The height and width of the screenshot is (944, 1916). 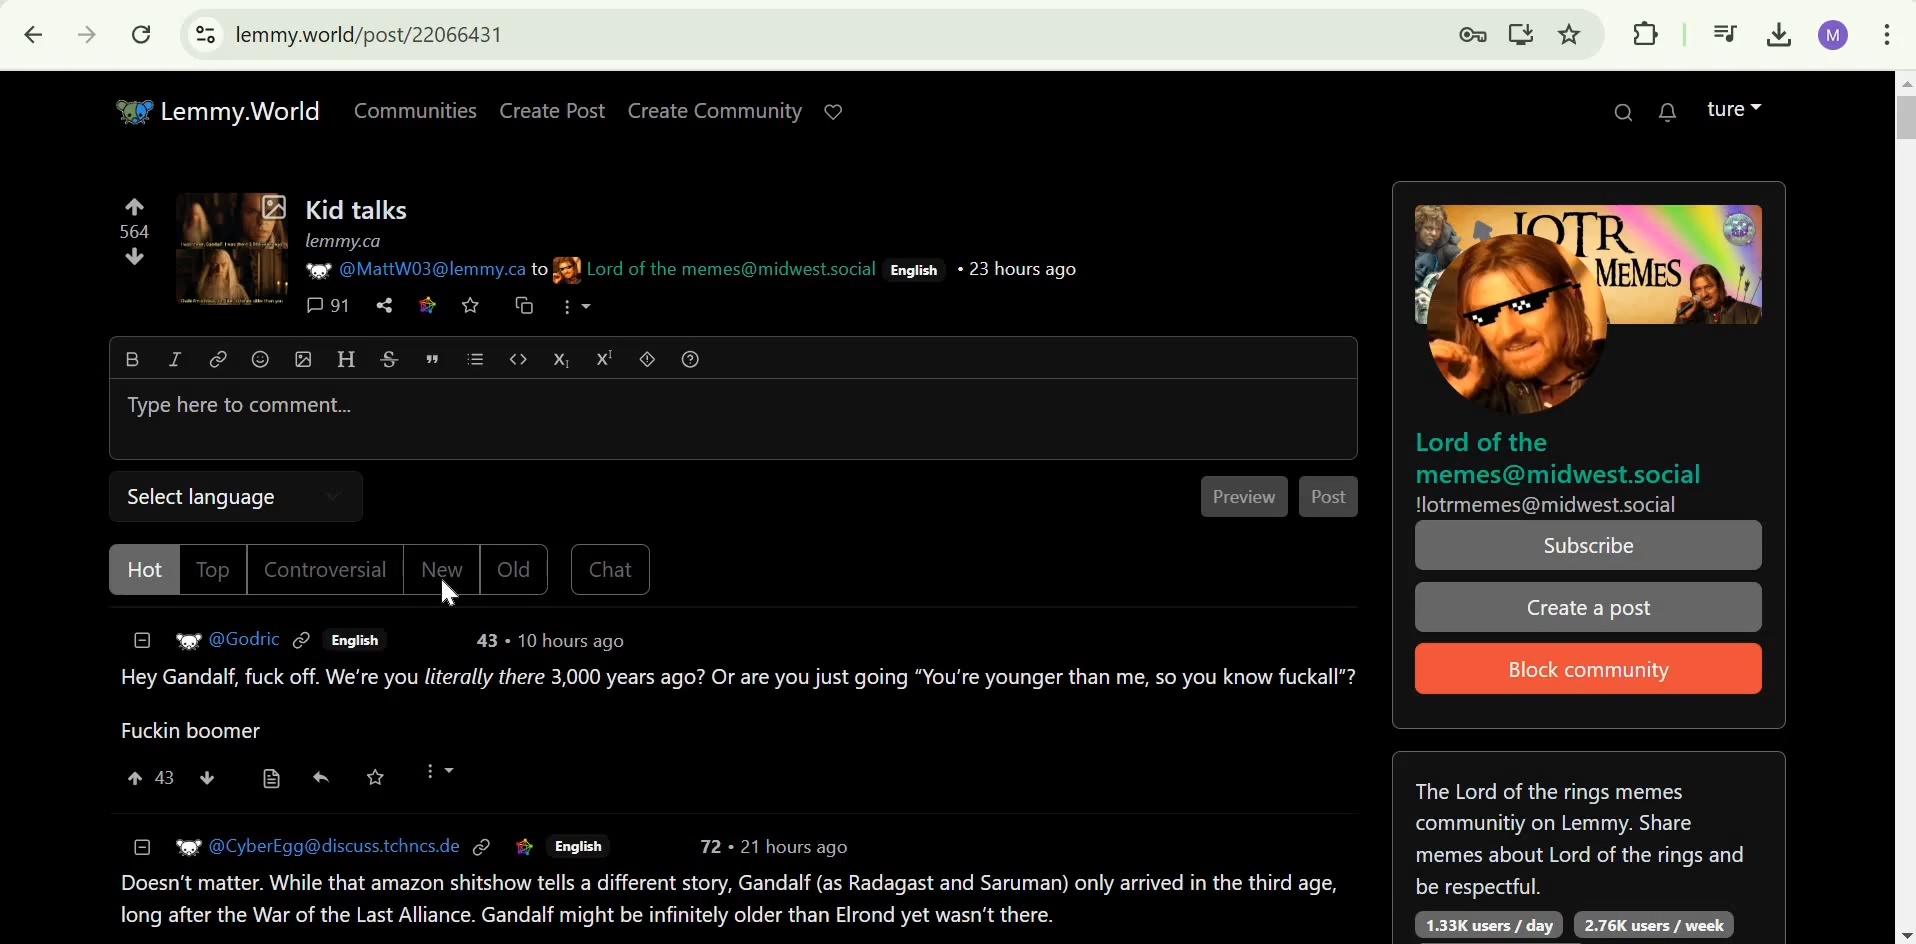 What do you see at coordinates (612, 568) in the screenshot?
I see `Chat` at bounding box center [612, 568].